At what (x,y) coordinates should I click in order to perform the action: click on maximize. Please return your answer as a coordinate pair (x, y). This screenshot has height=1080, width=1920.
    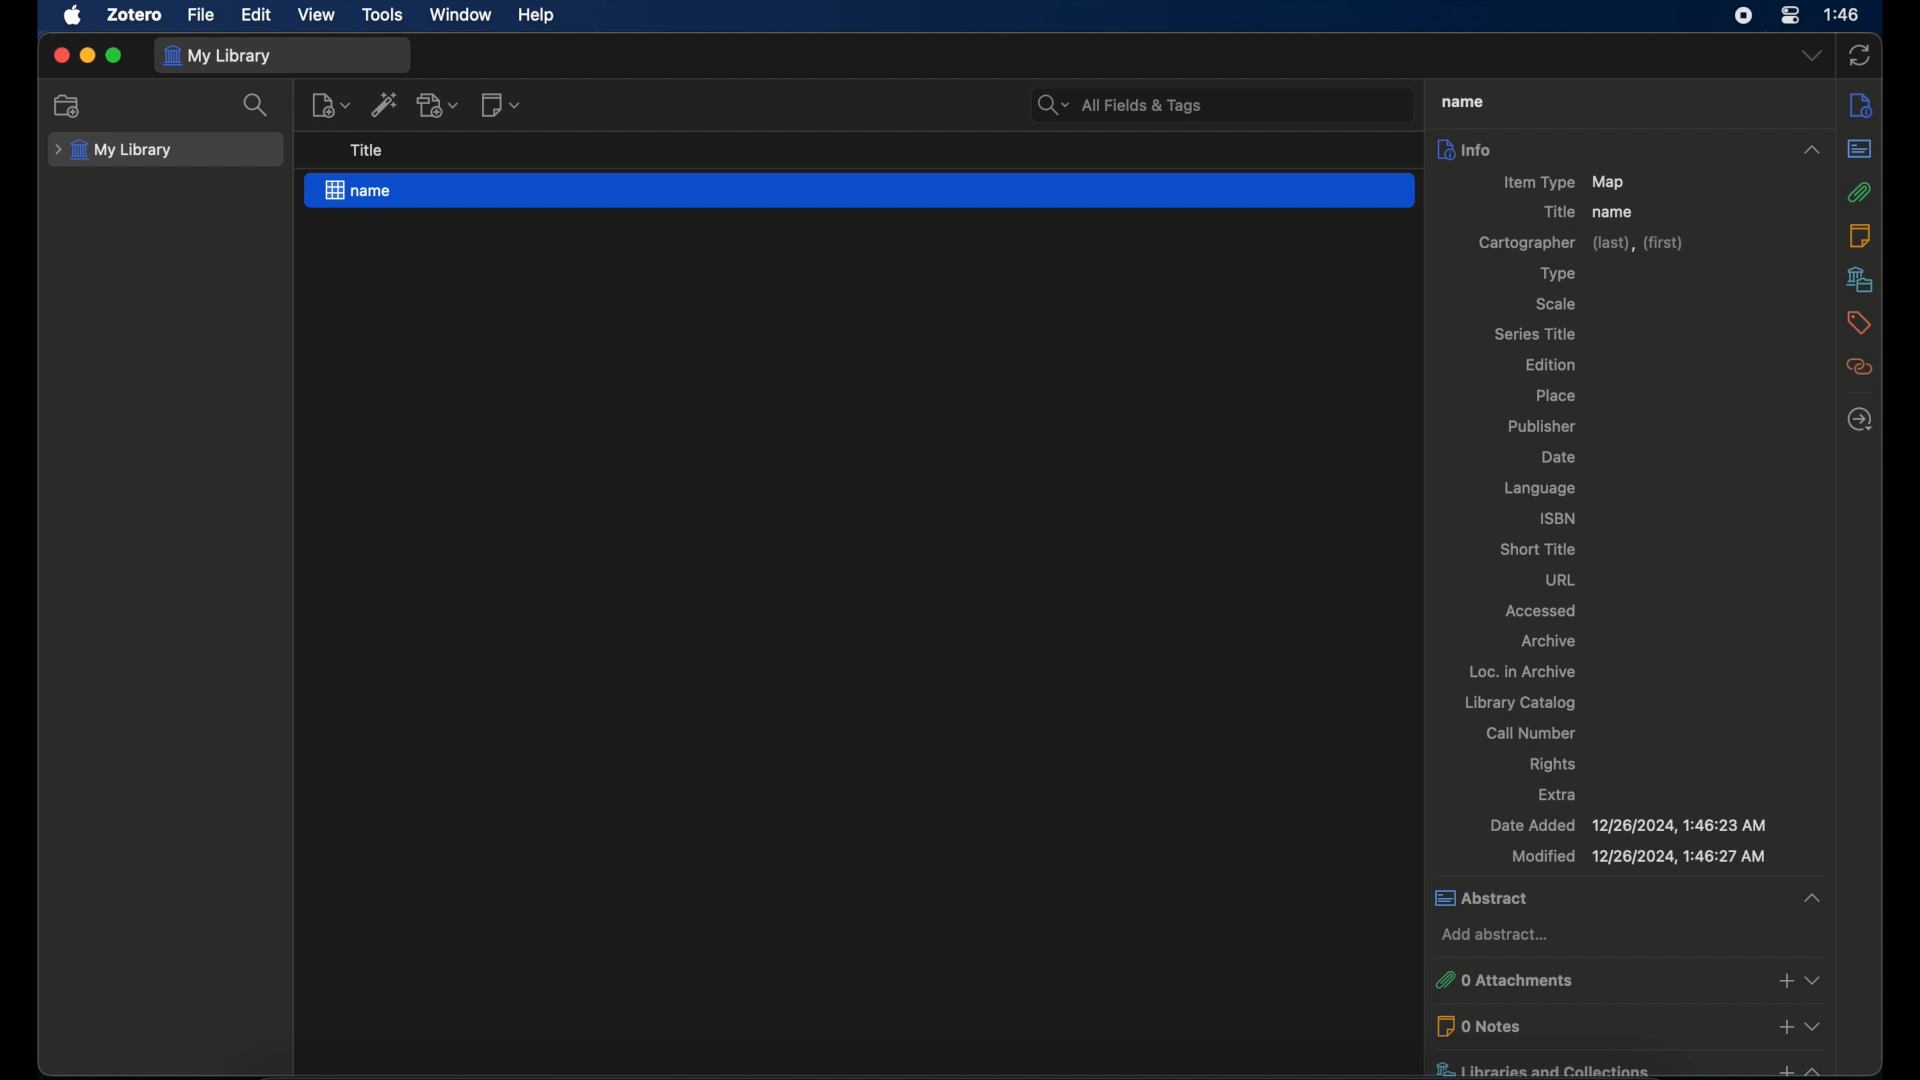
    Looking at the image, I should click on (115, 55).